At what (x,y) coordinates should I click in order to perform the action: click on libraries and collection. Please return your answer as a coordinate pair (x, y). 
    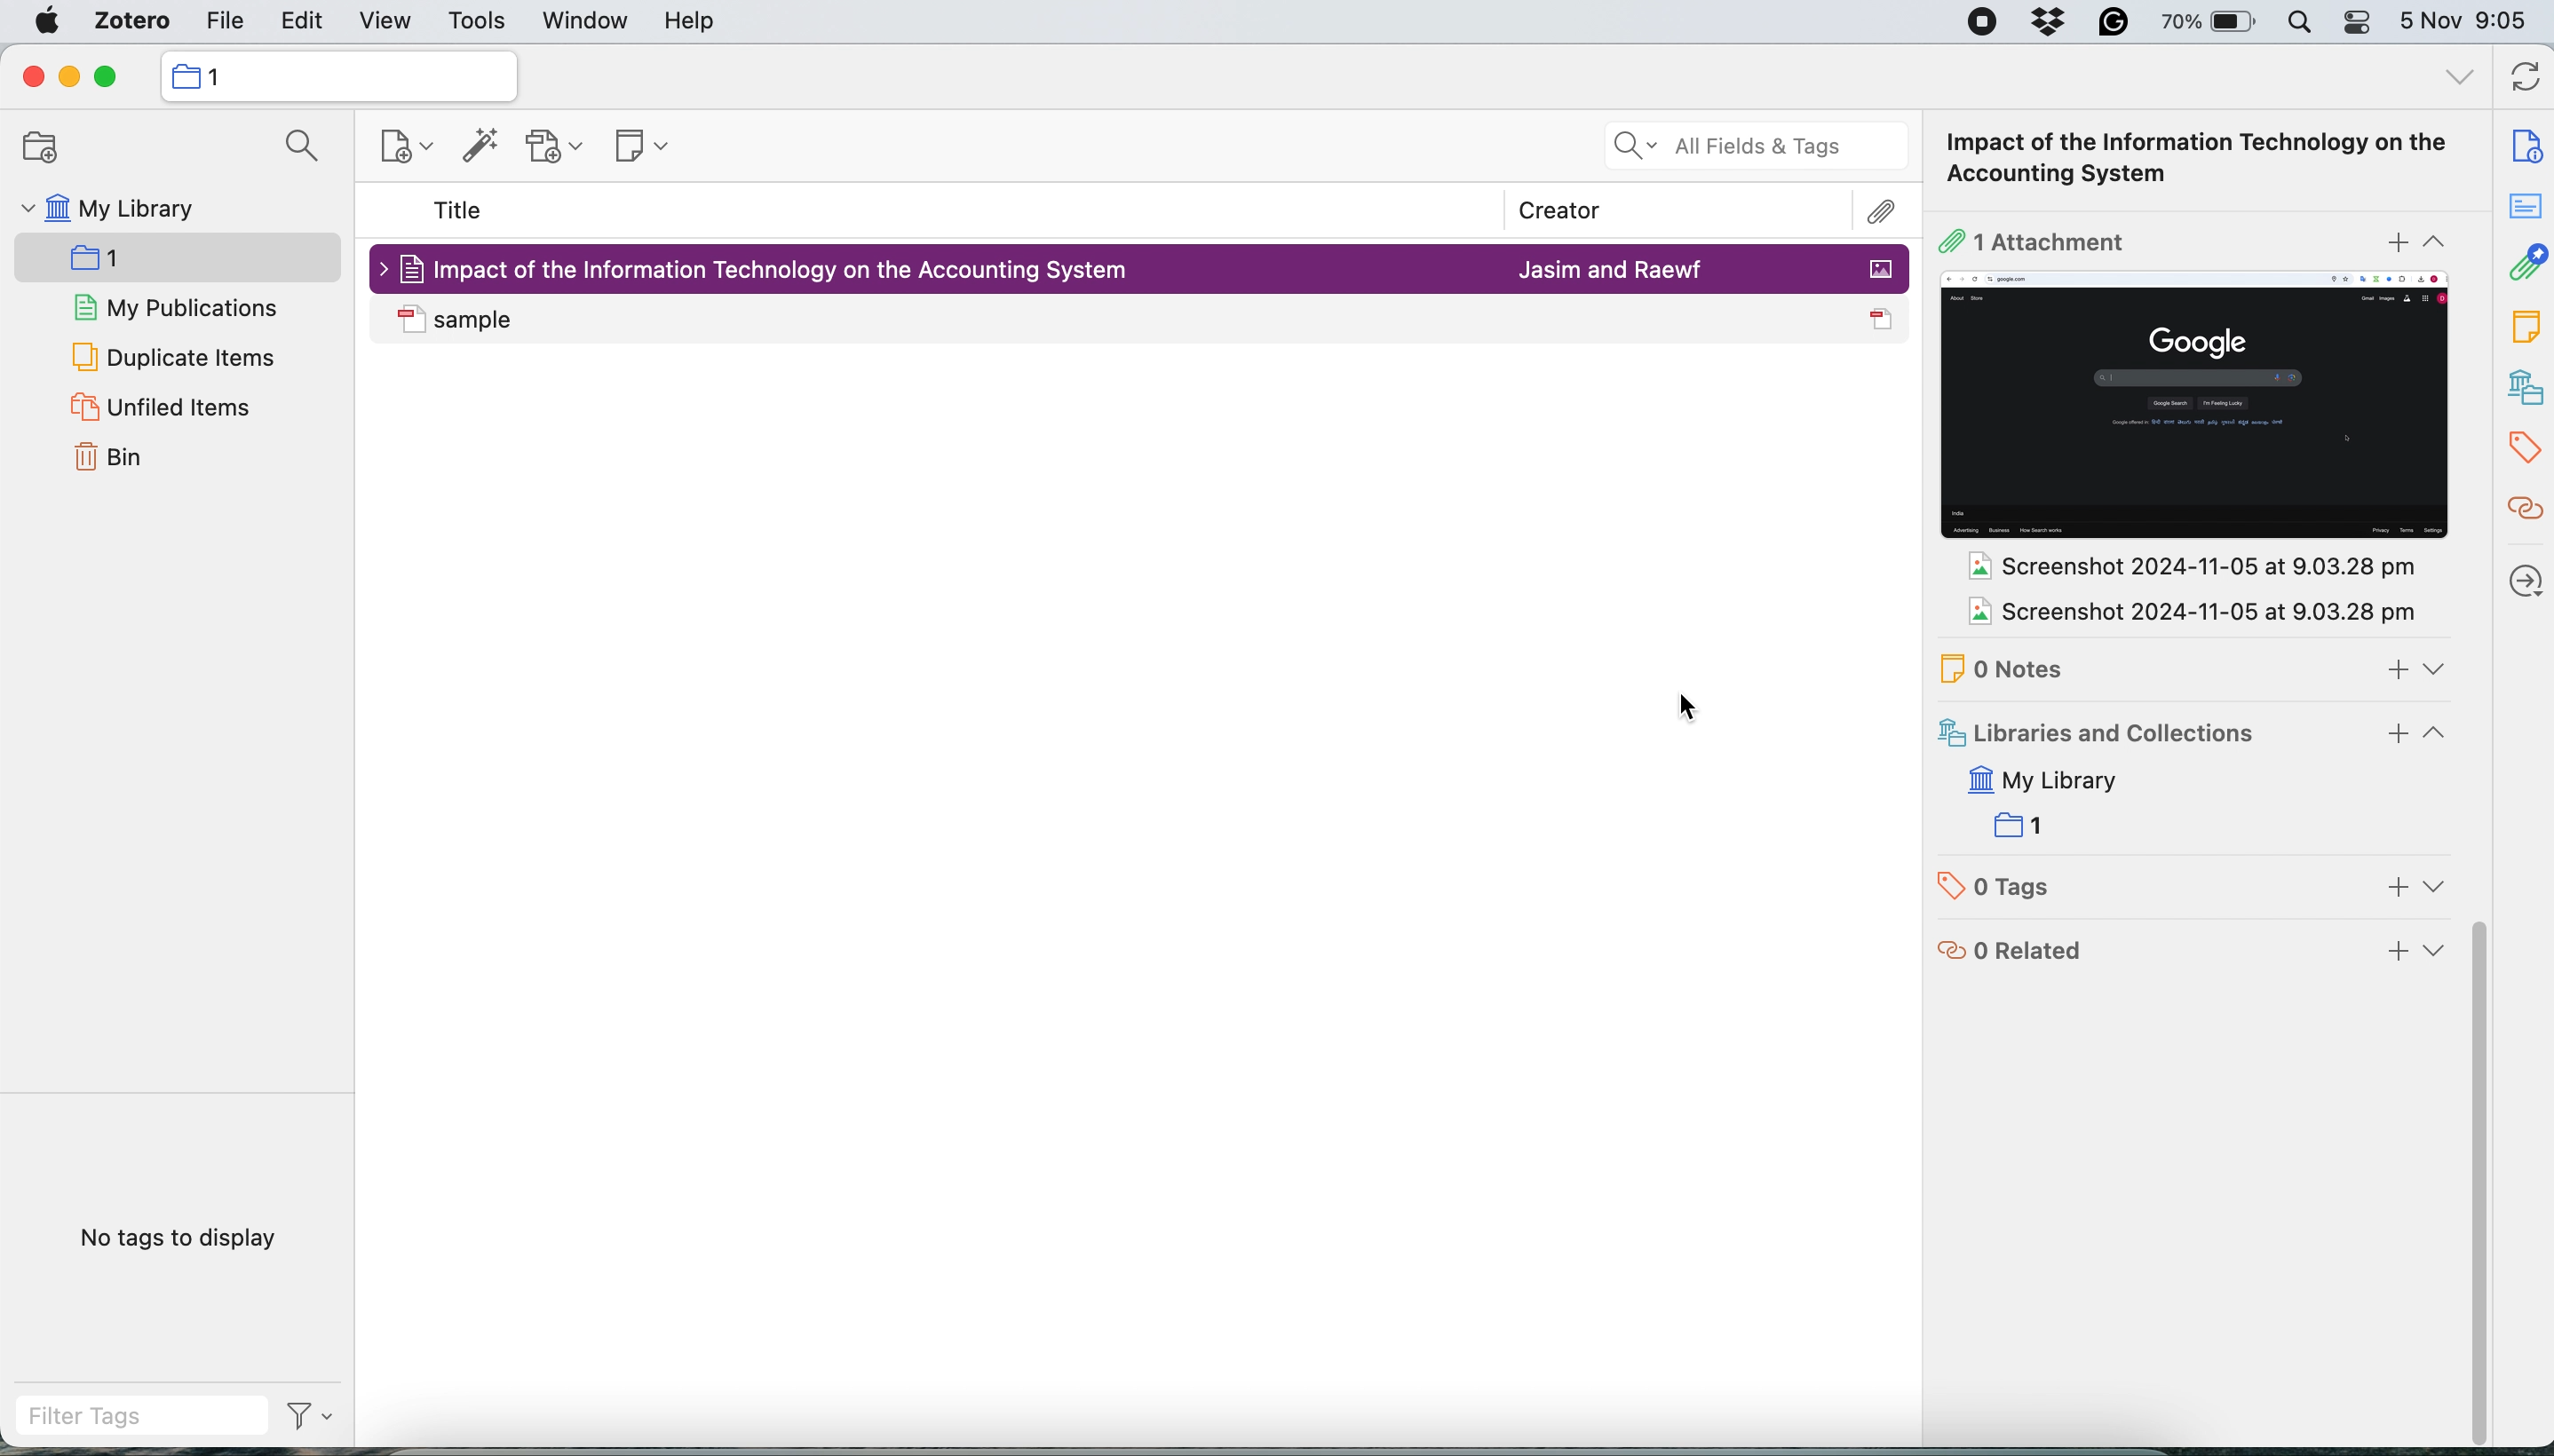
    Looking at the image, I should click on (2194, 734).